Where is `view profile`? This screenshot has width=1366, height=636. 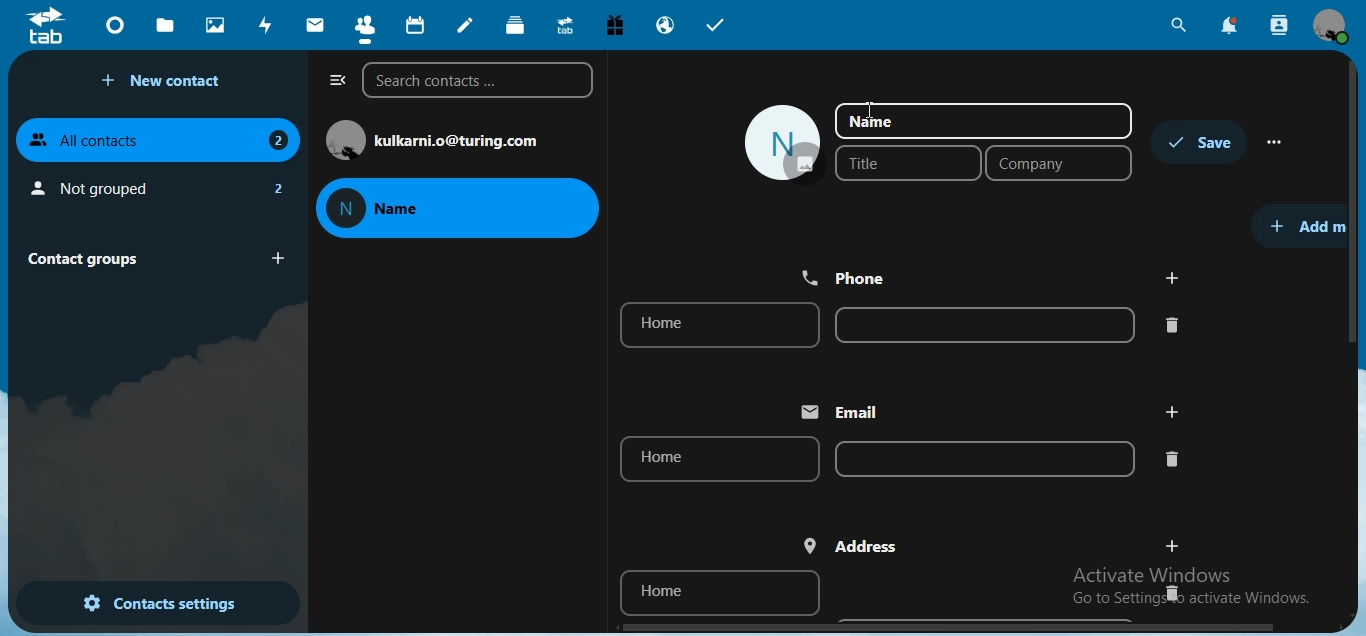 view profile is located at coordinates (1335, 24).